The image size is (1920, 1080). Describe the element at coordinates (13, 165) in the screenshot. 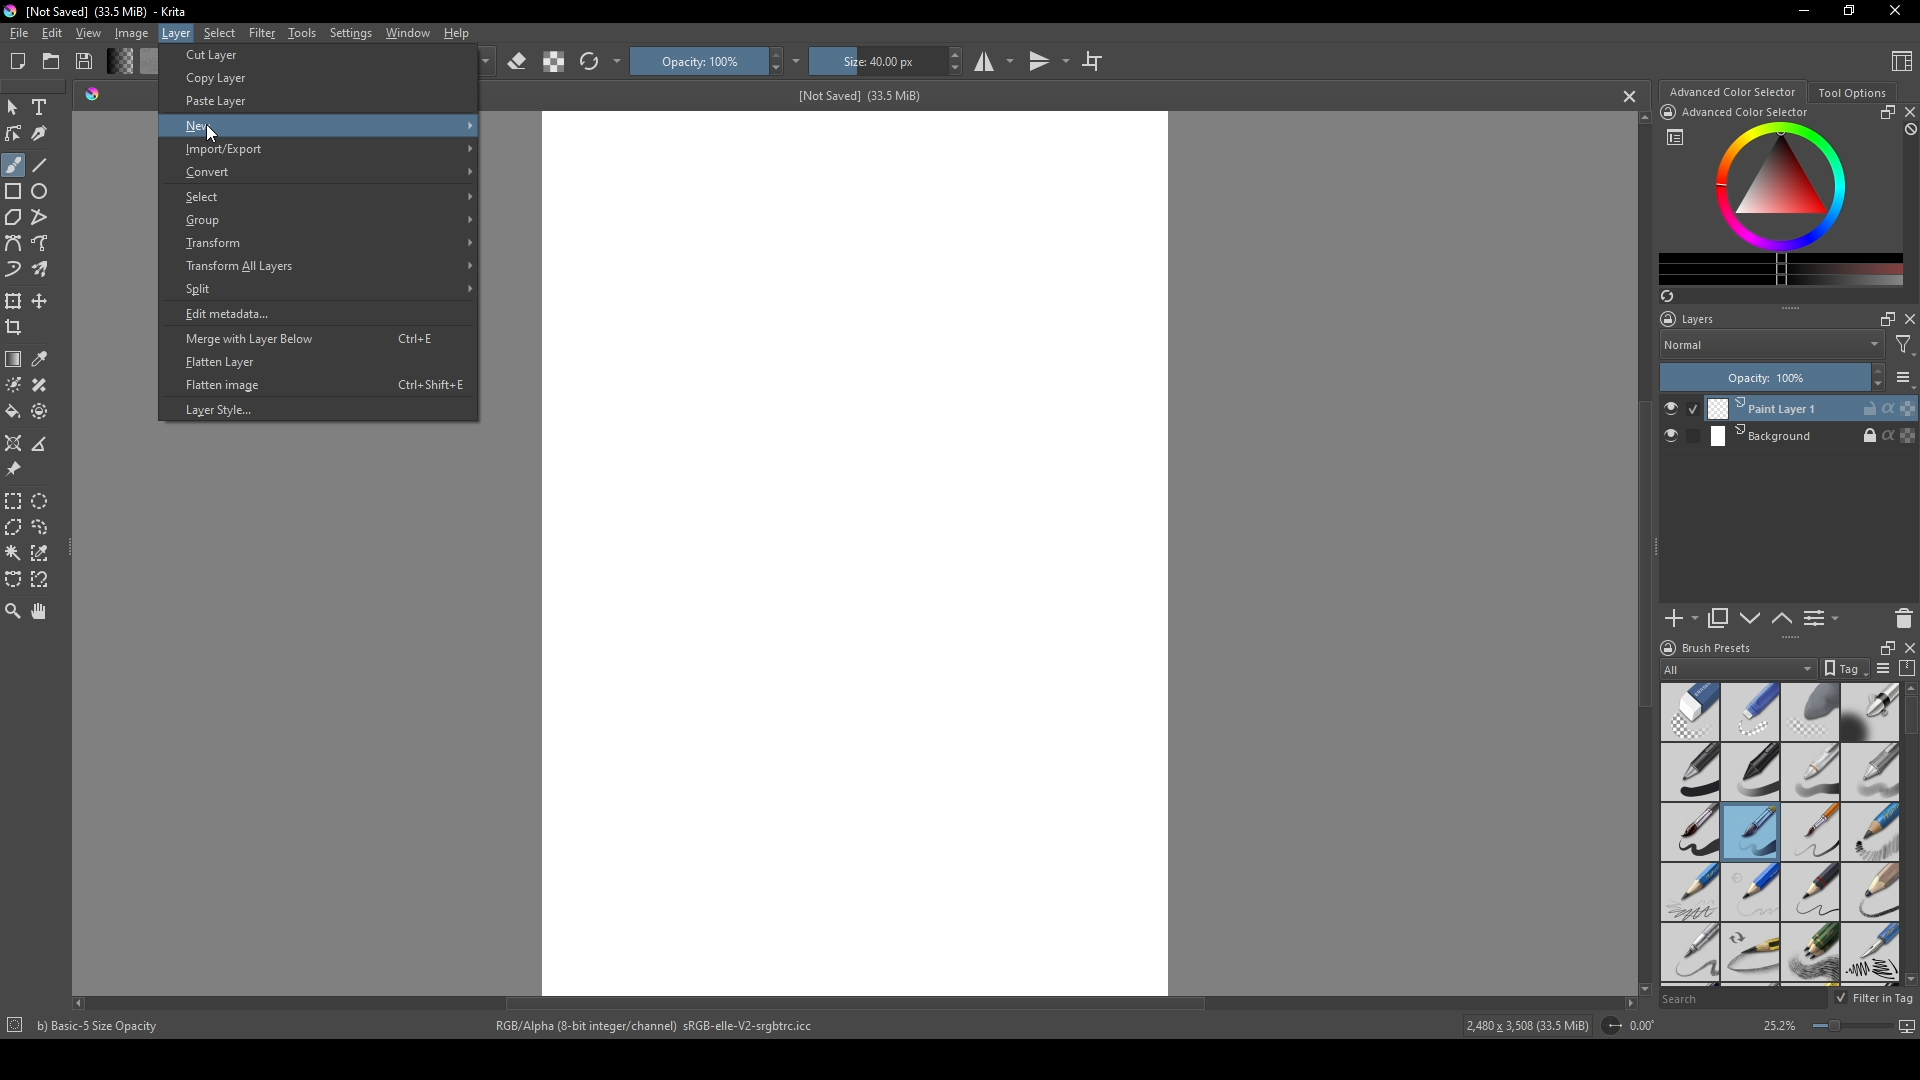

I see `brush` at that location.